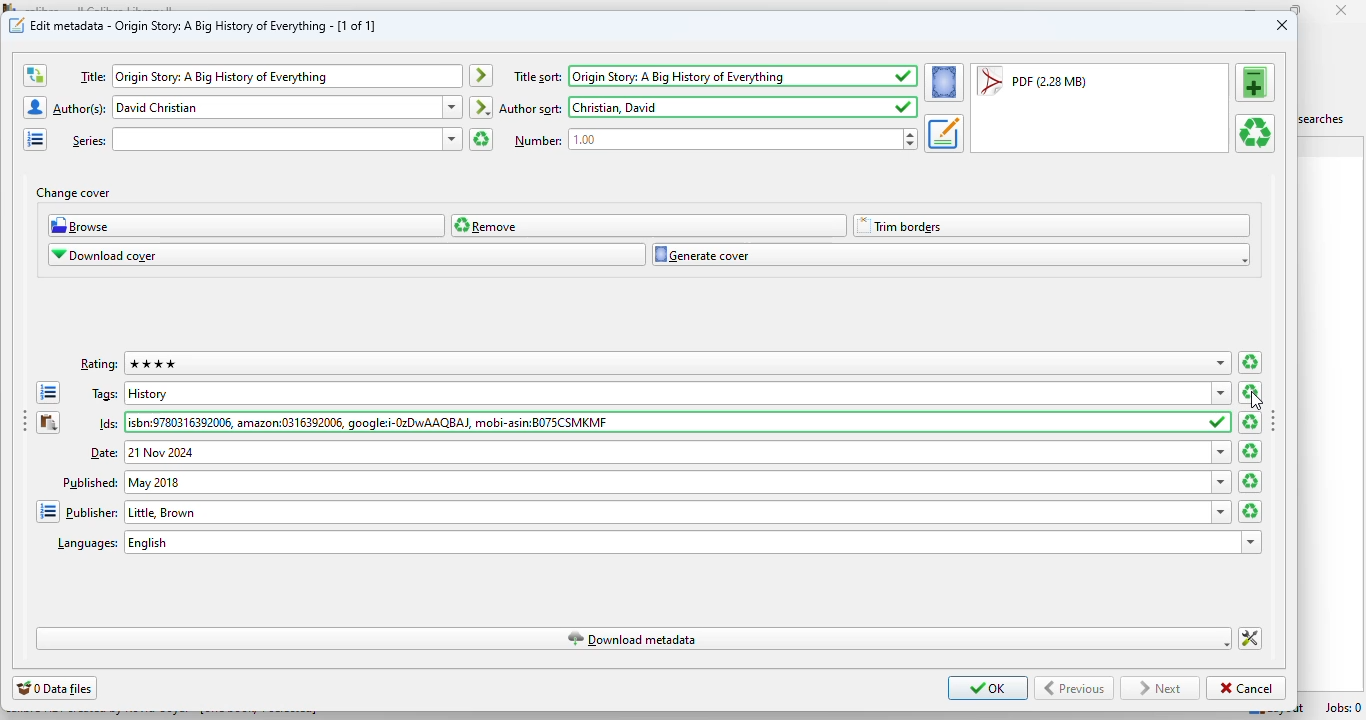 This screenshot has height=720, width=1366. Describe the element at coordinates (102, 451) in the screenshot. I see `text` at that location.